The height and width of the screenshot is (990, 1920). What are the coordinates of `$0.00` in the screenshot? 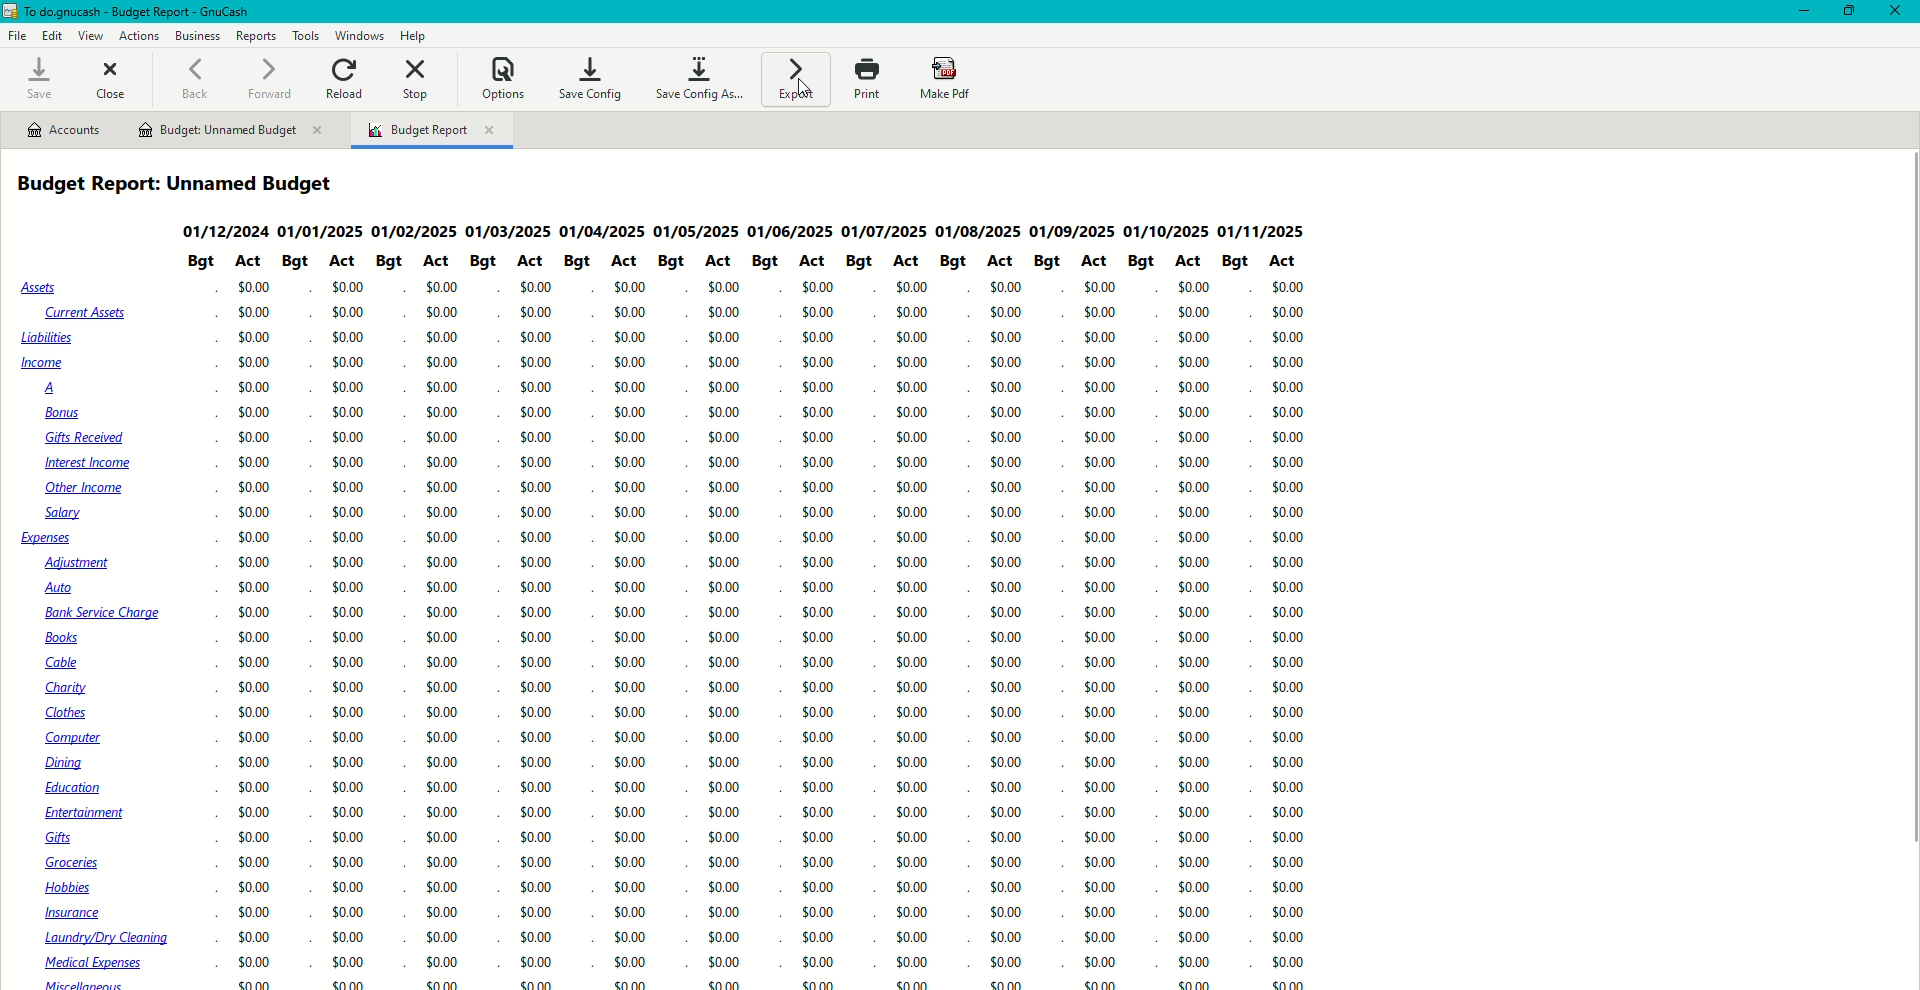 It's located at (820, 887).